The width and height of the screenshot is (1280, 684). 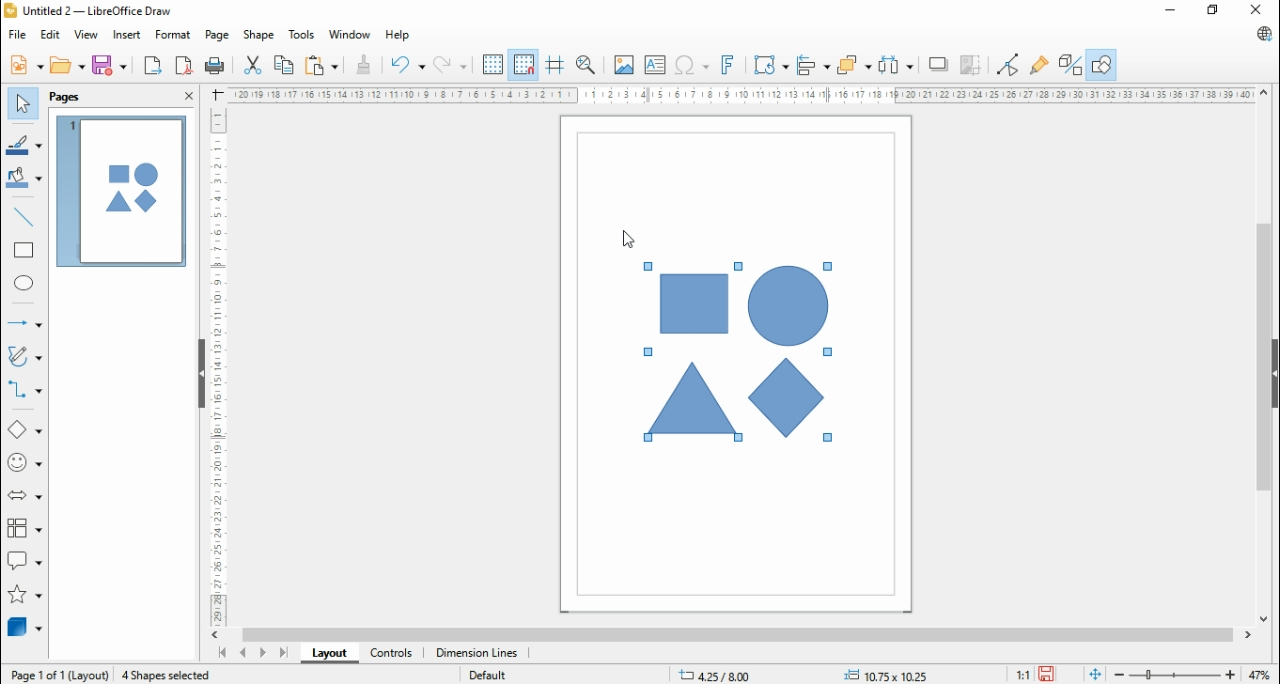 What do you see at coordinates (691, 64) in the screenshot?
I see `insert special characters` at bounding box center [691, 64].